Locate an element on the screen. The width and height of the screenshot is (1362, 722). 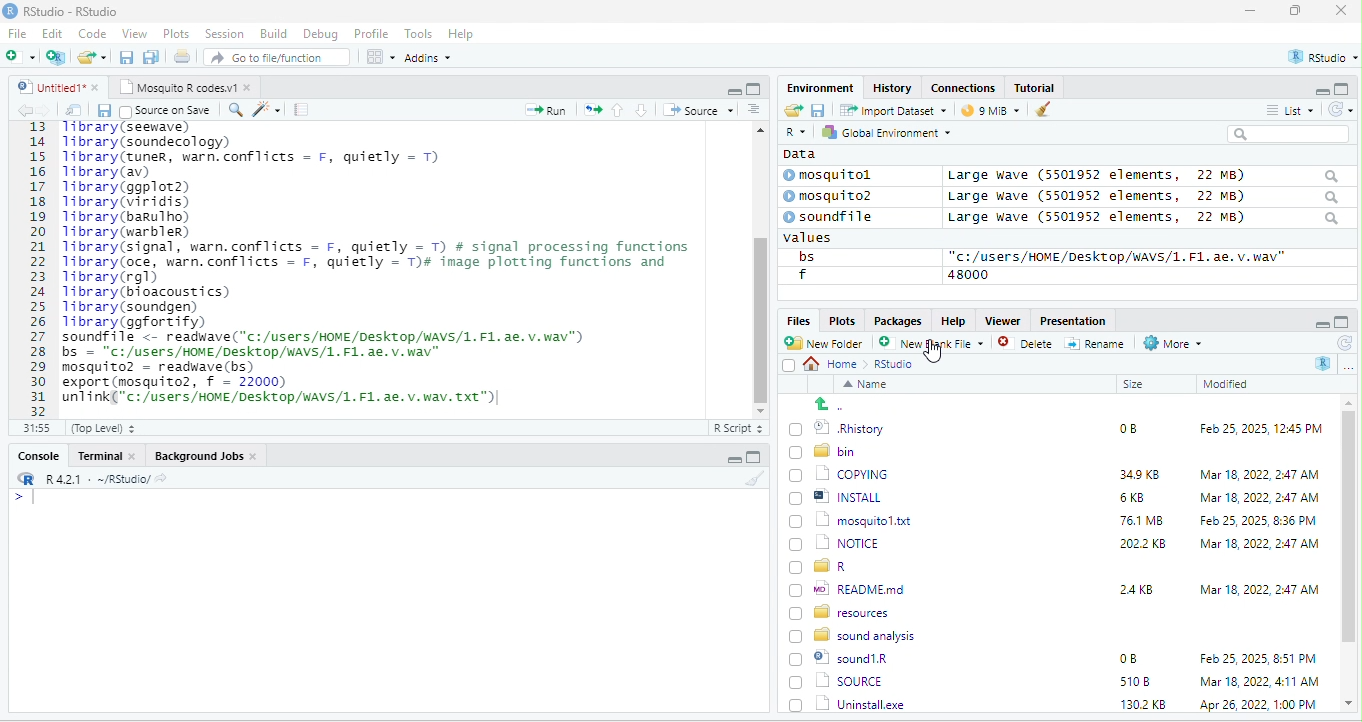
maximize is located at coordinates (753, 88).